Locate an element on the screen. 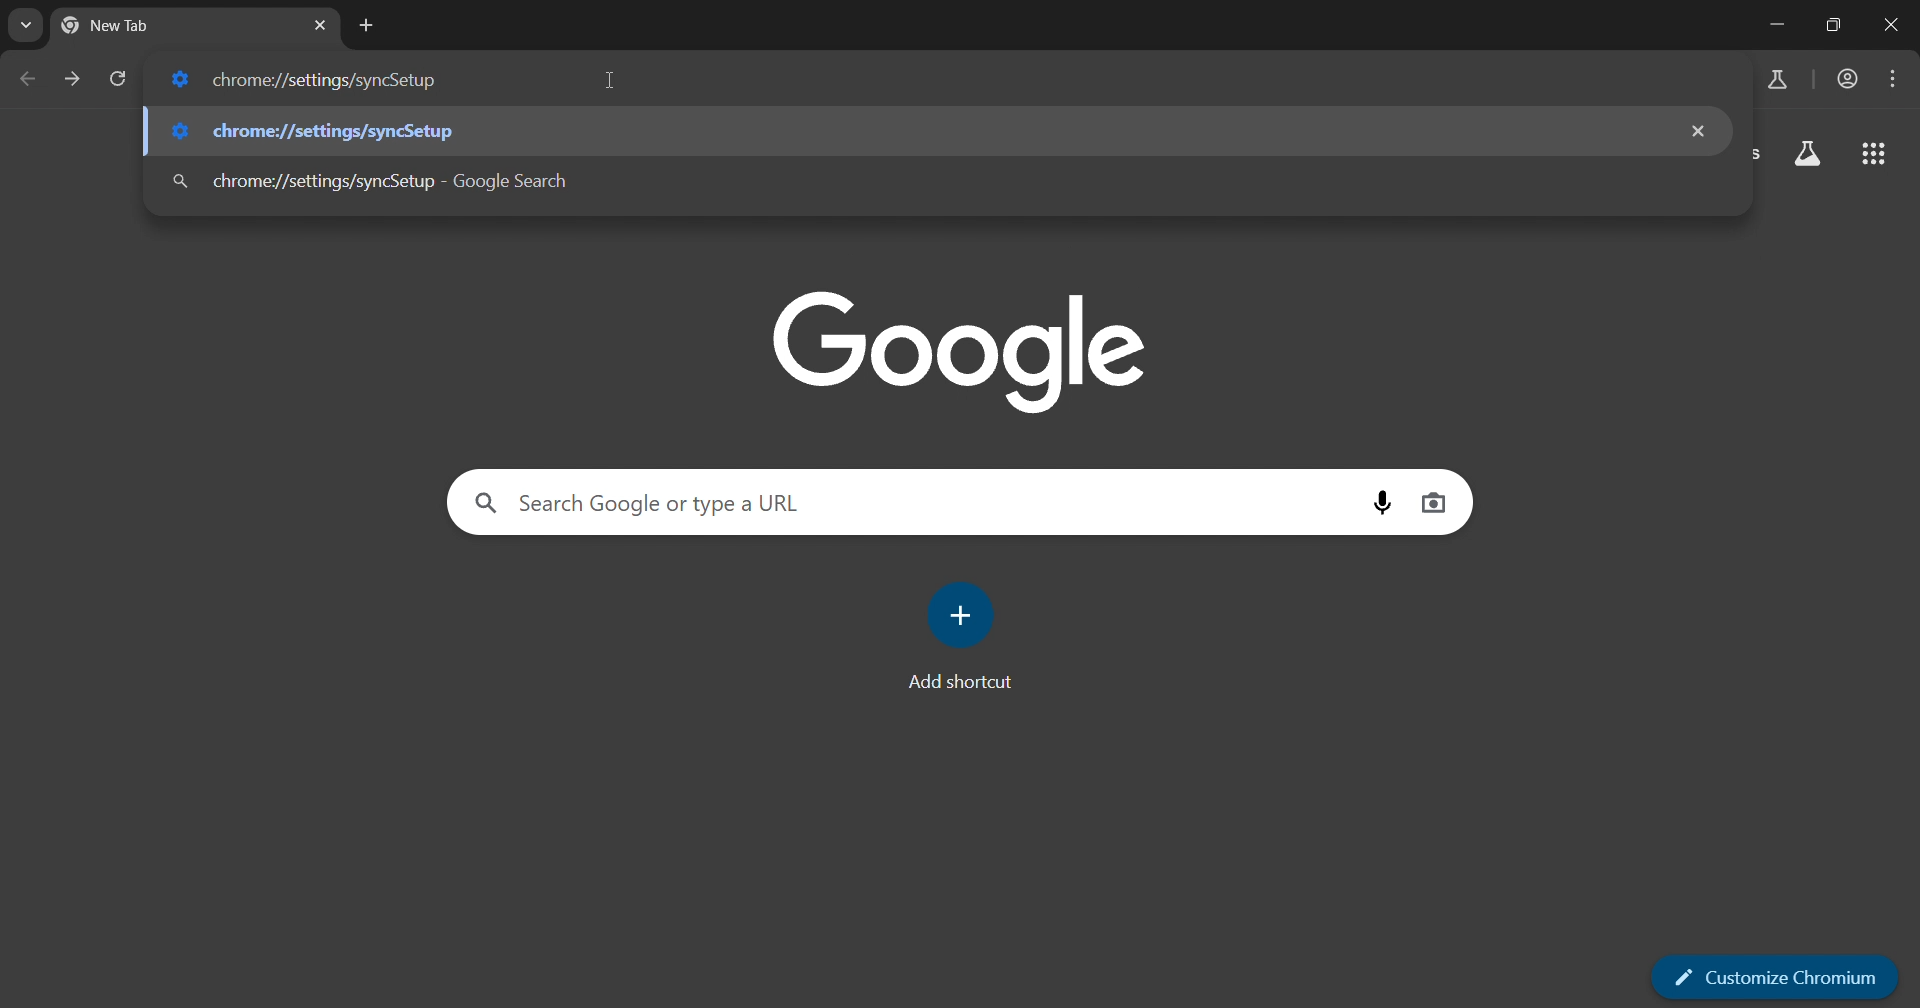 The height and width of the screenshot is (1008, 1920). chrome://settingd/syncSetup is located at coordinates (922, 182).